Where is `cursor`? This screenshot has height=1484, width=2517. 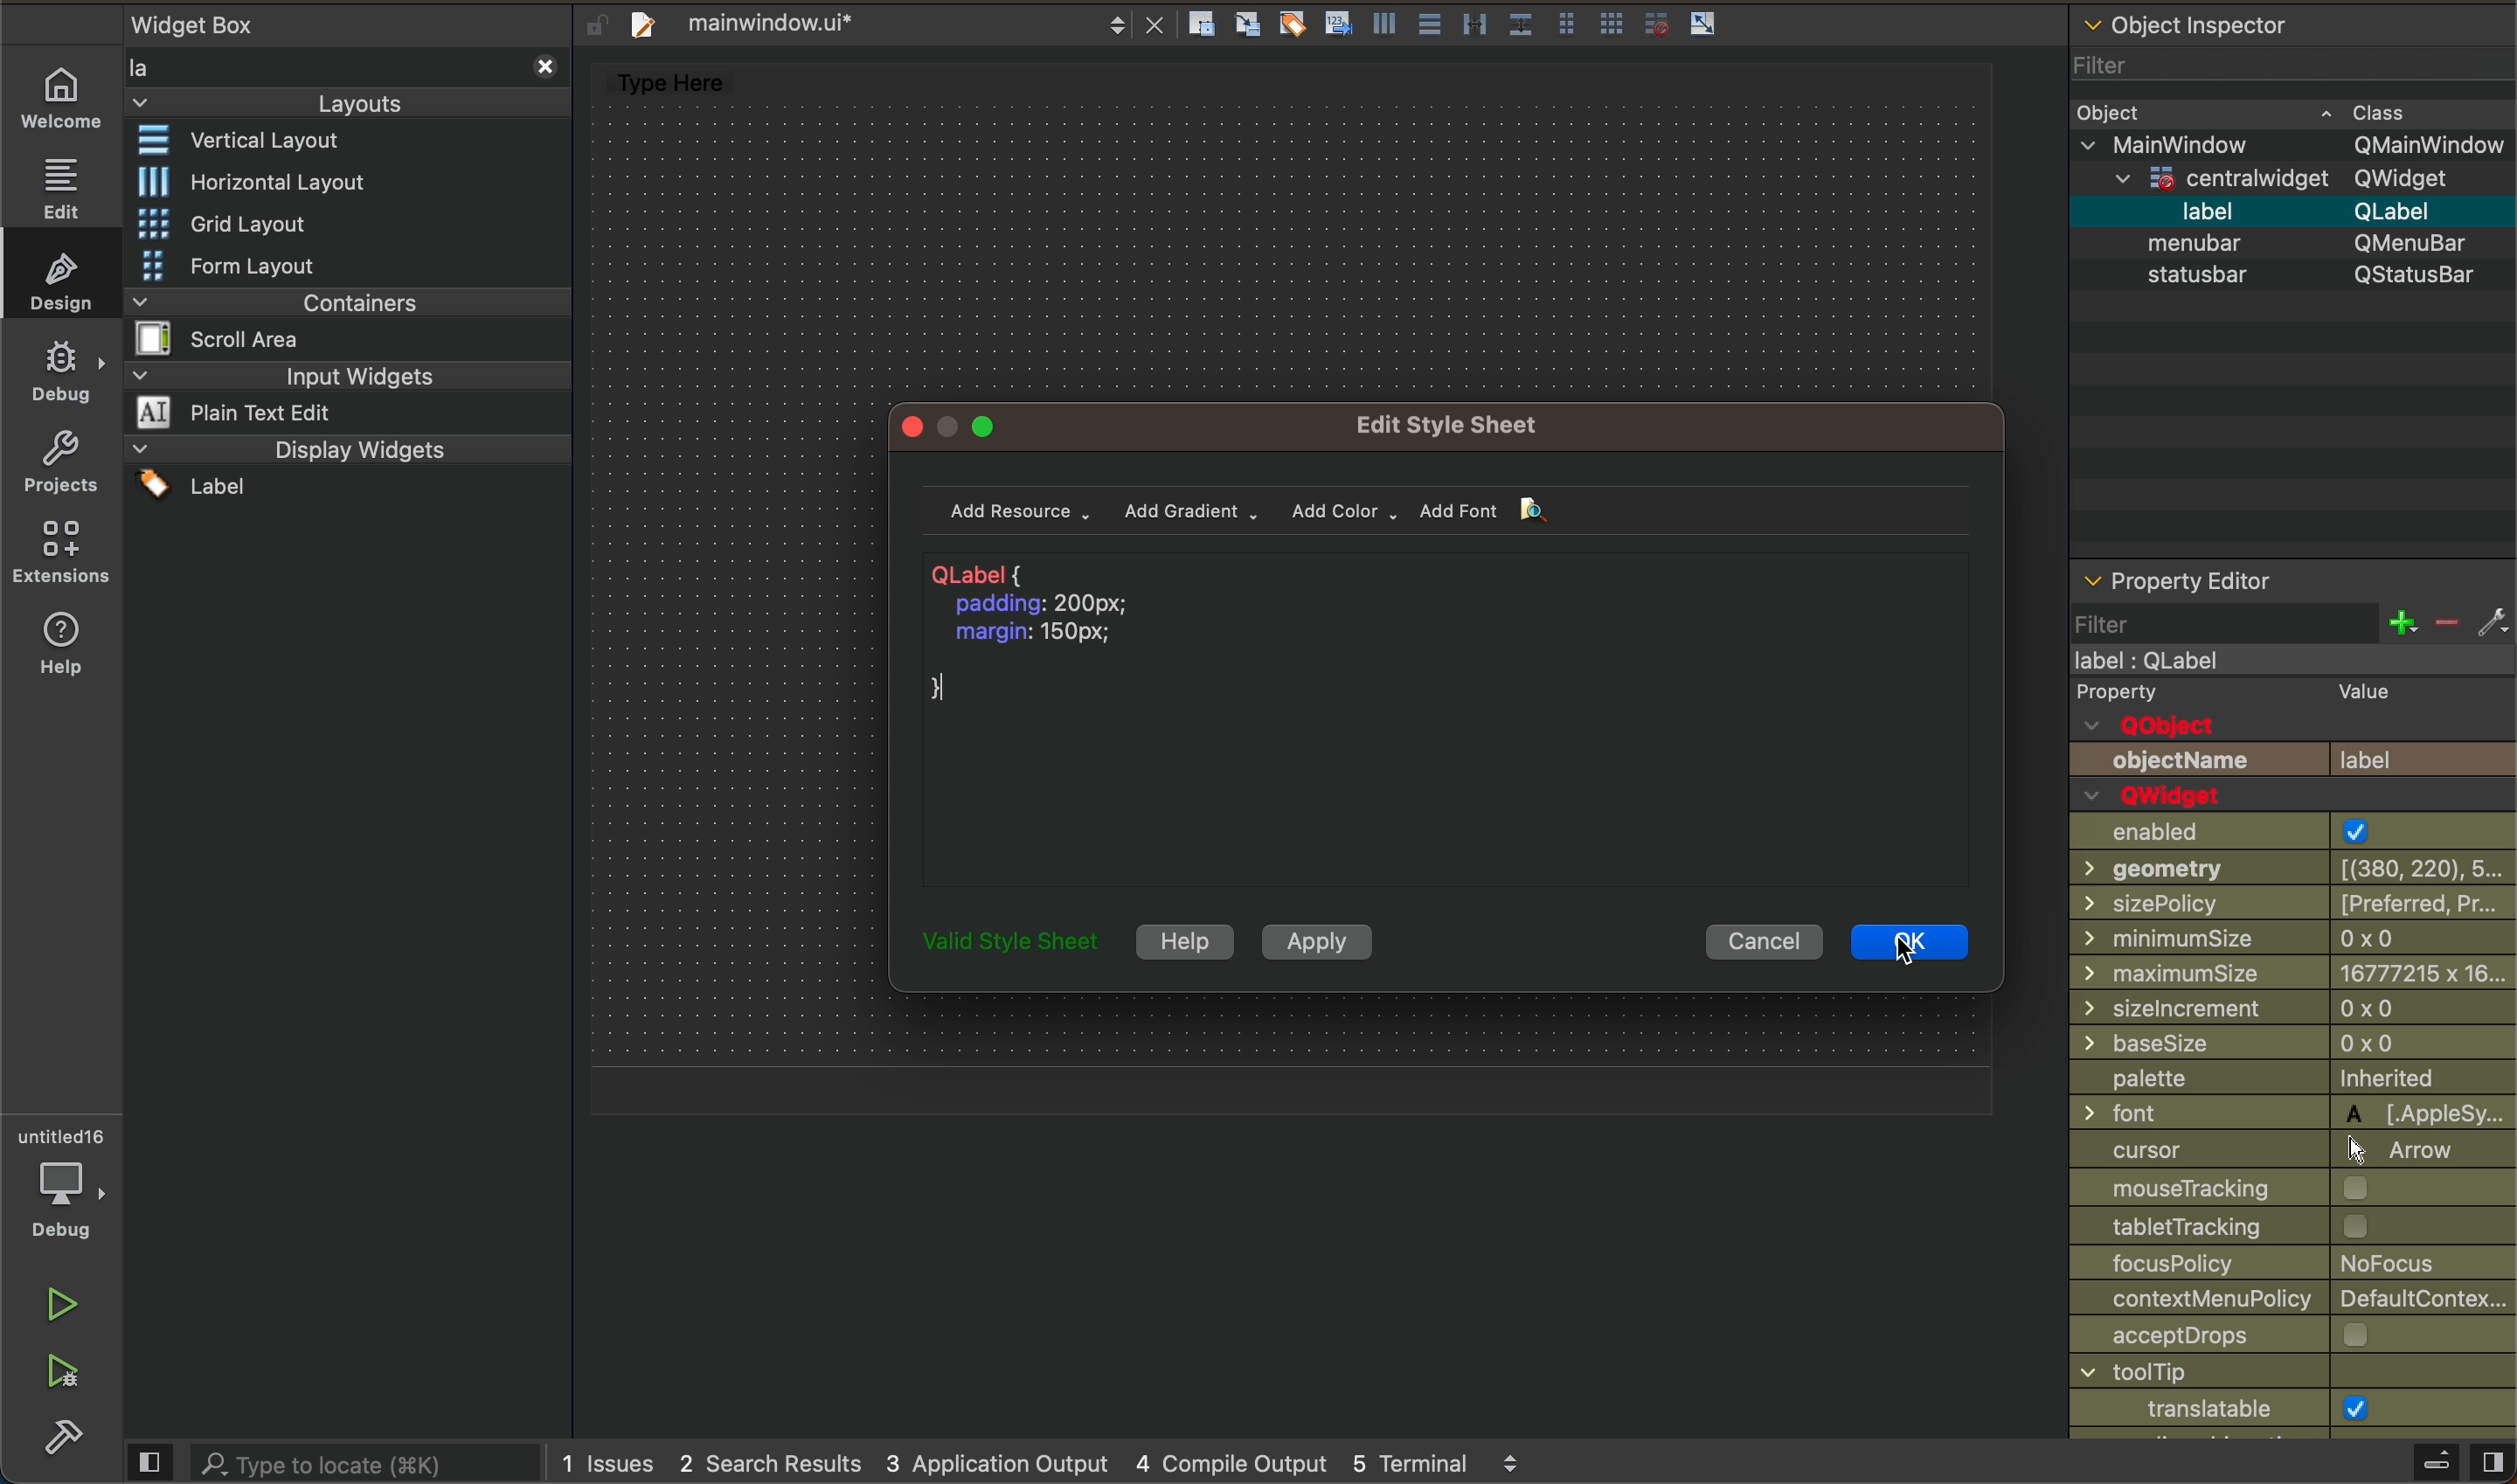
cursor is located at coordinates (1921, 933).